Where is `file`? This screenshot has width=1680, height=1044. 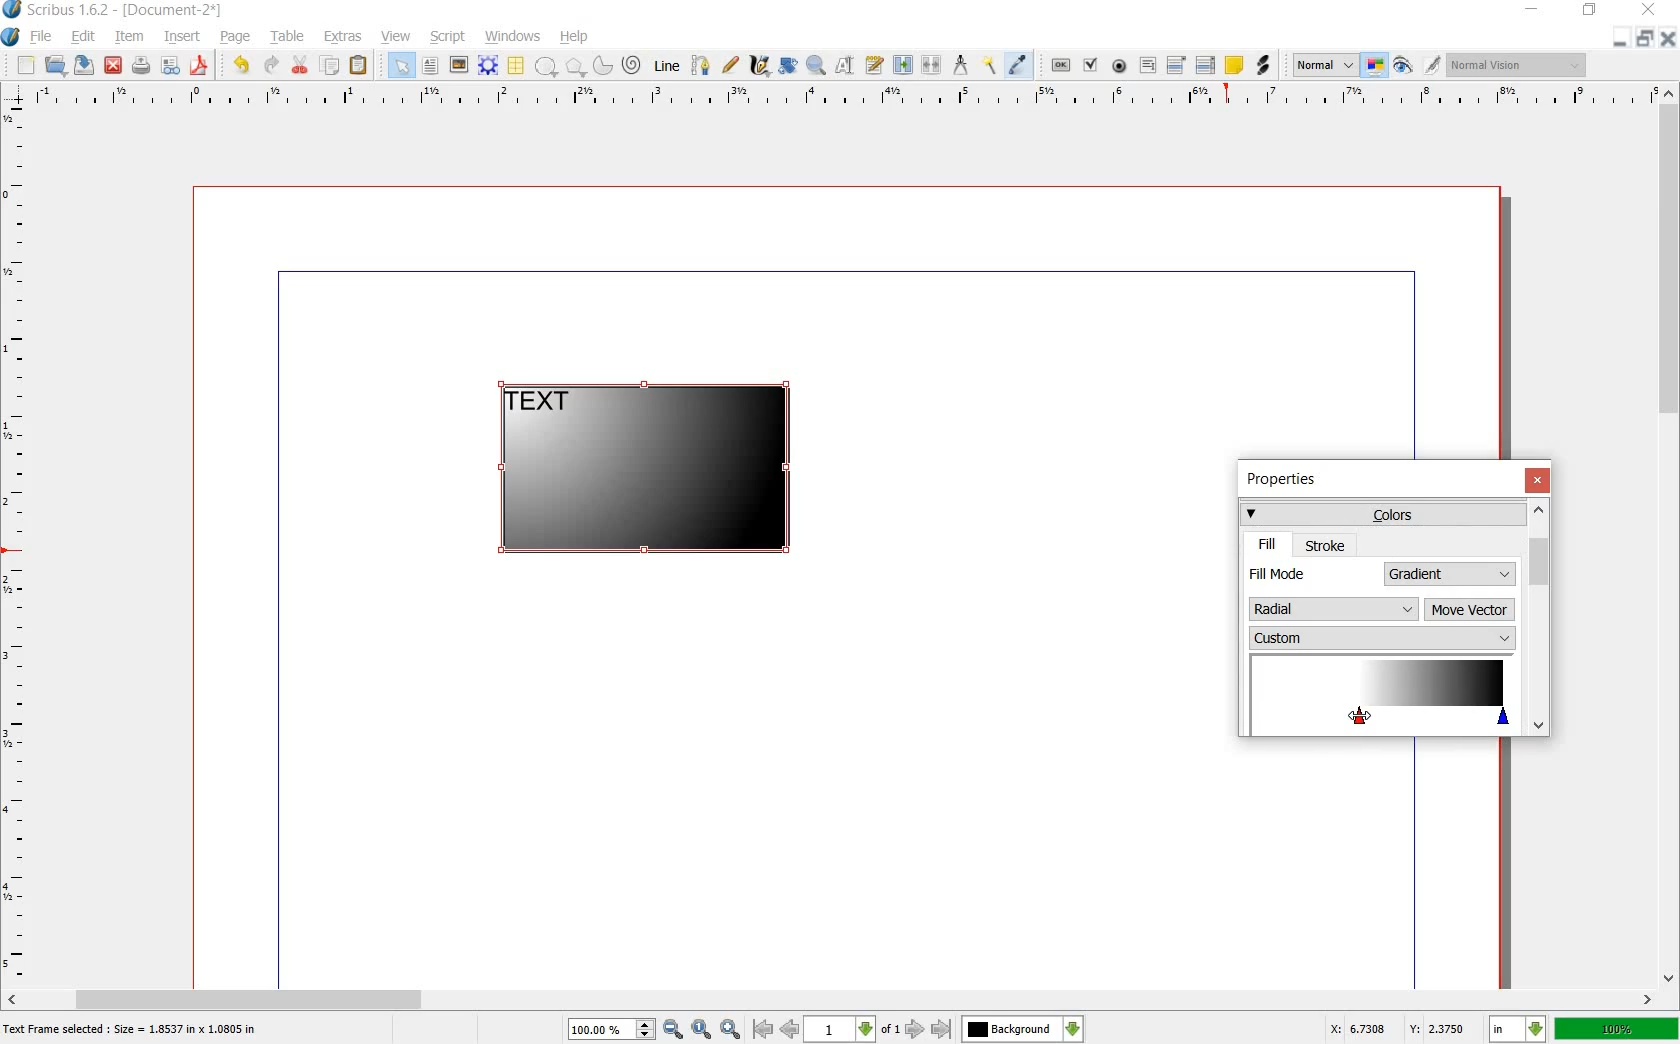 file is located at coordinates (44, 37).